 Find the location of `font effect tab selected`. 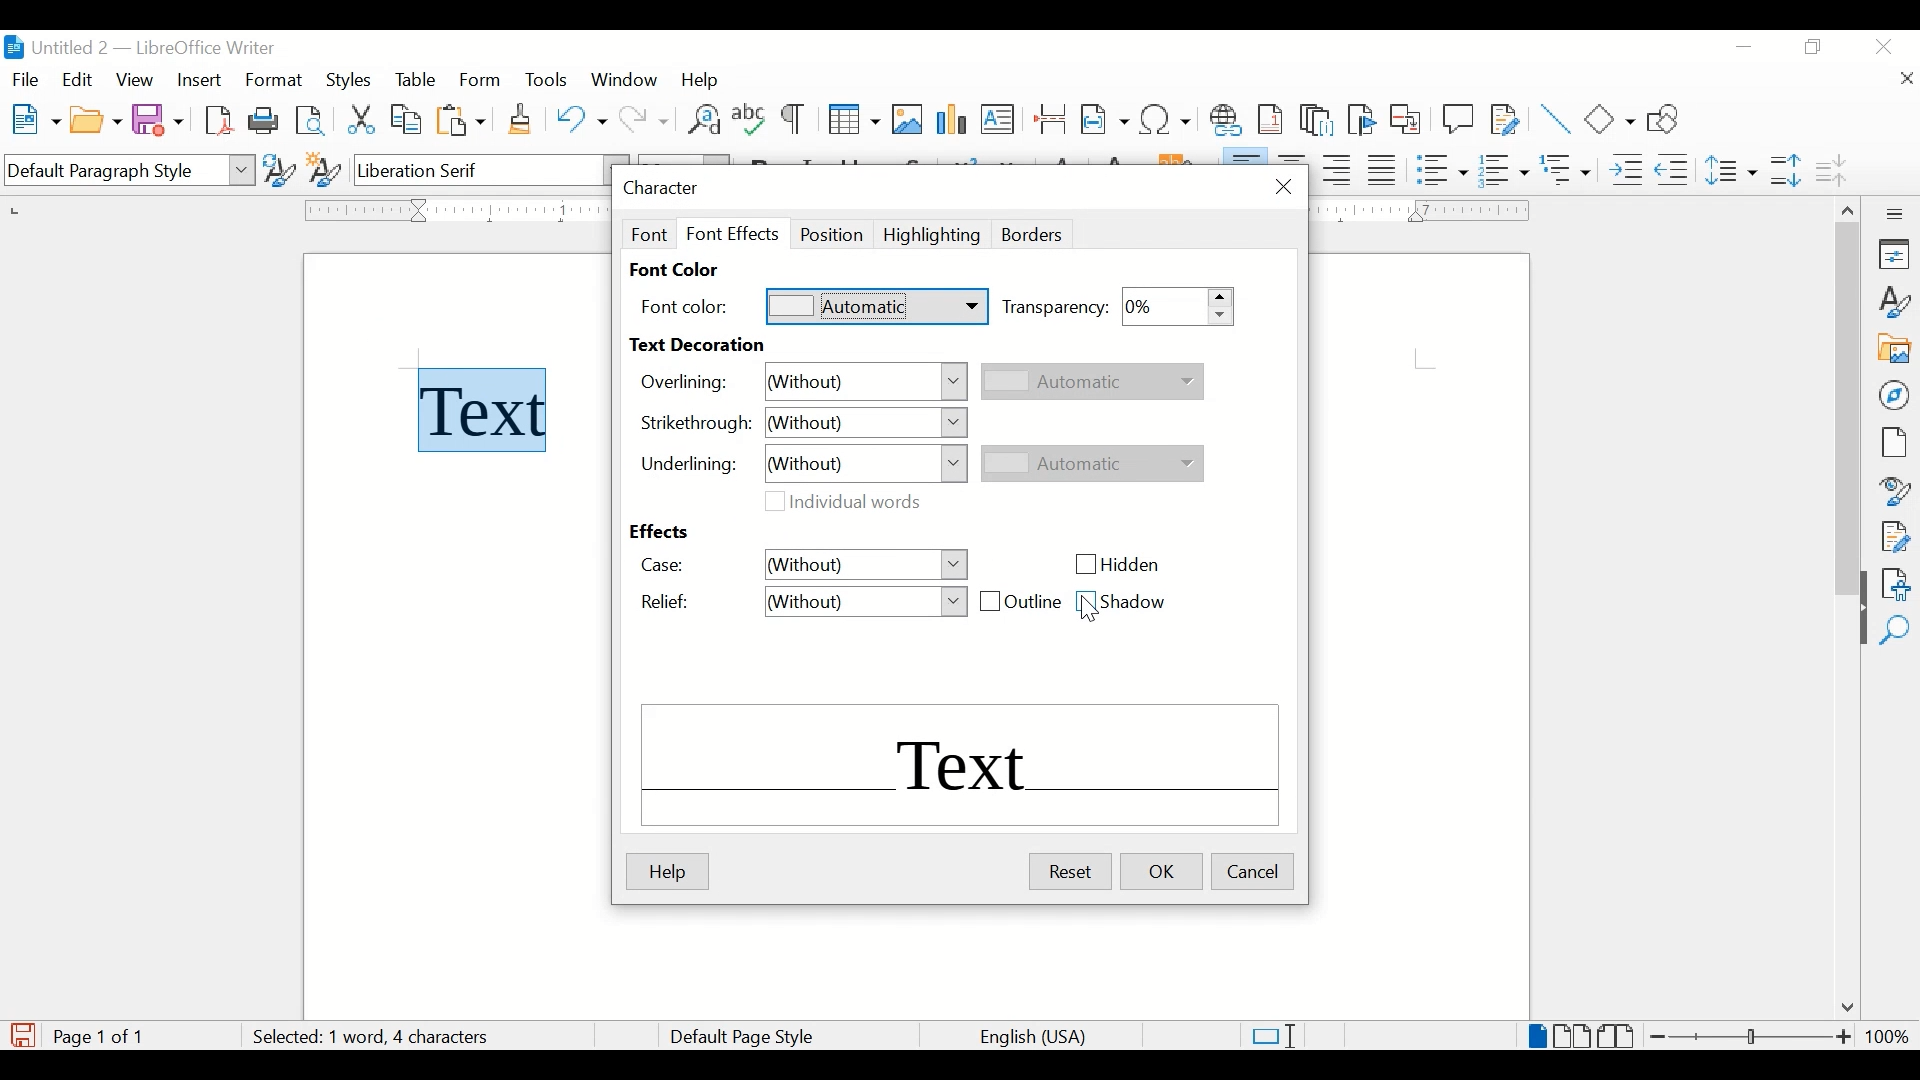

font effect tab selected is located at coordinates (732, 233).